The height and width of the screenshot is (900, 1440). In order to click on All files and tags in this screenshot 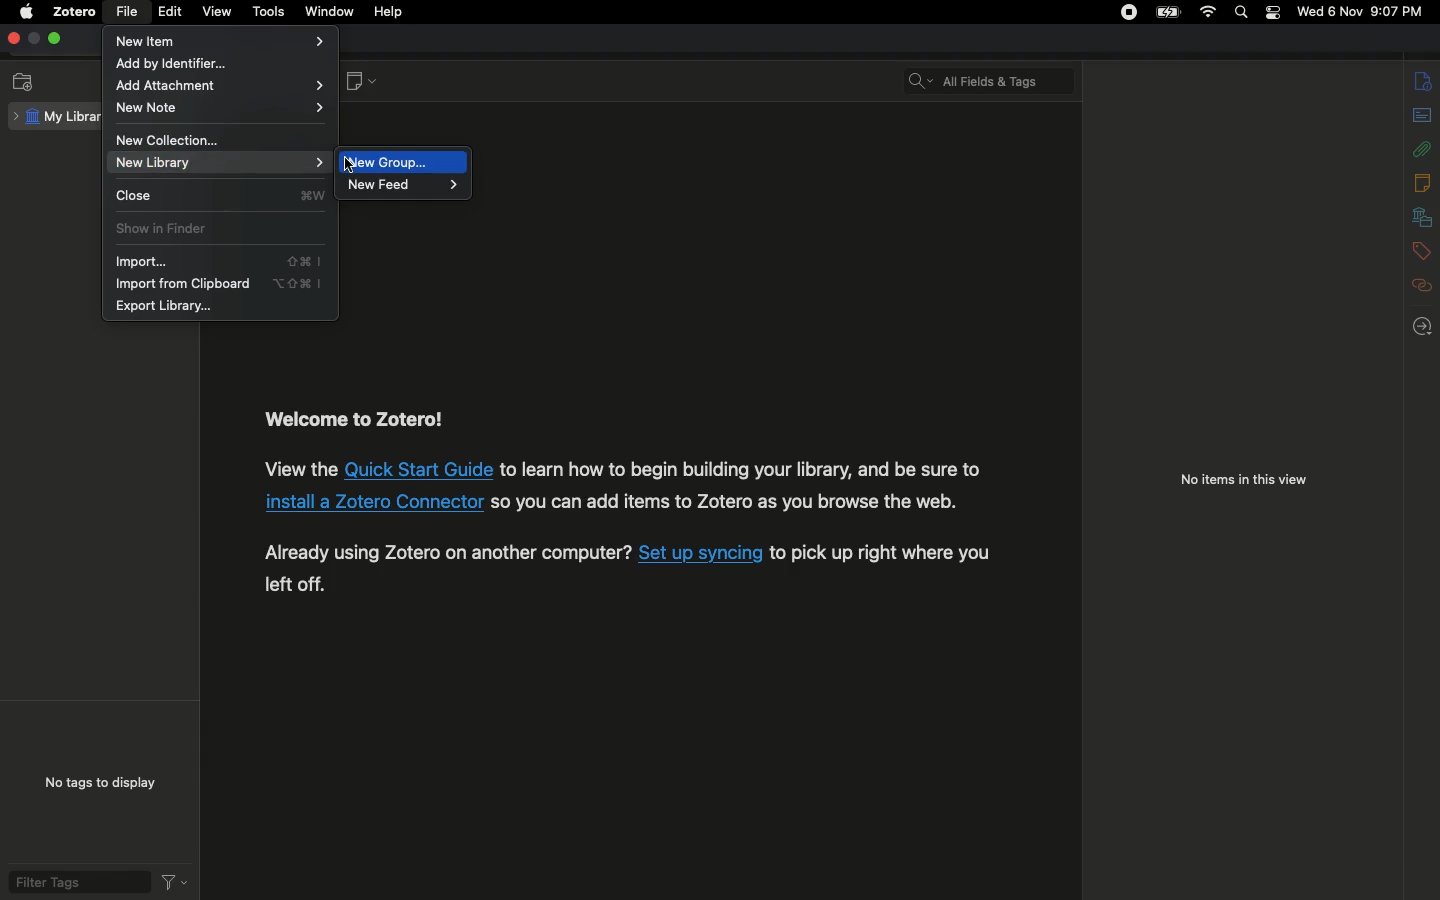, I will do `click(994, 76)`.